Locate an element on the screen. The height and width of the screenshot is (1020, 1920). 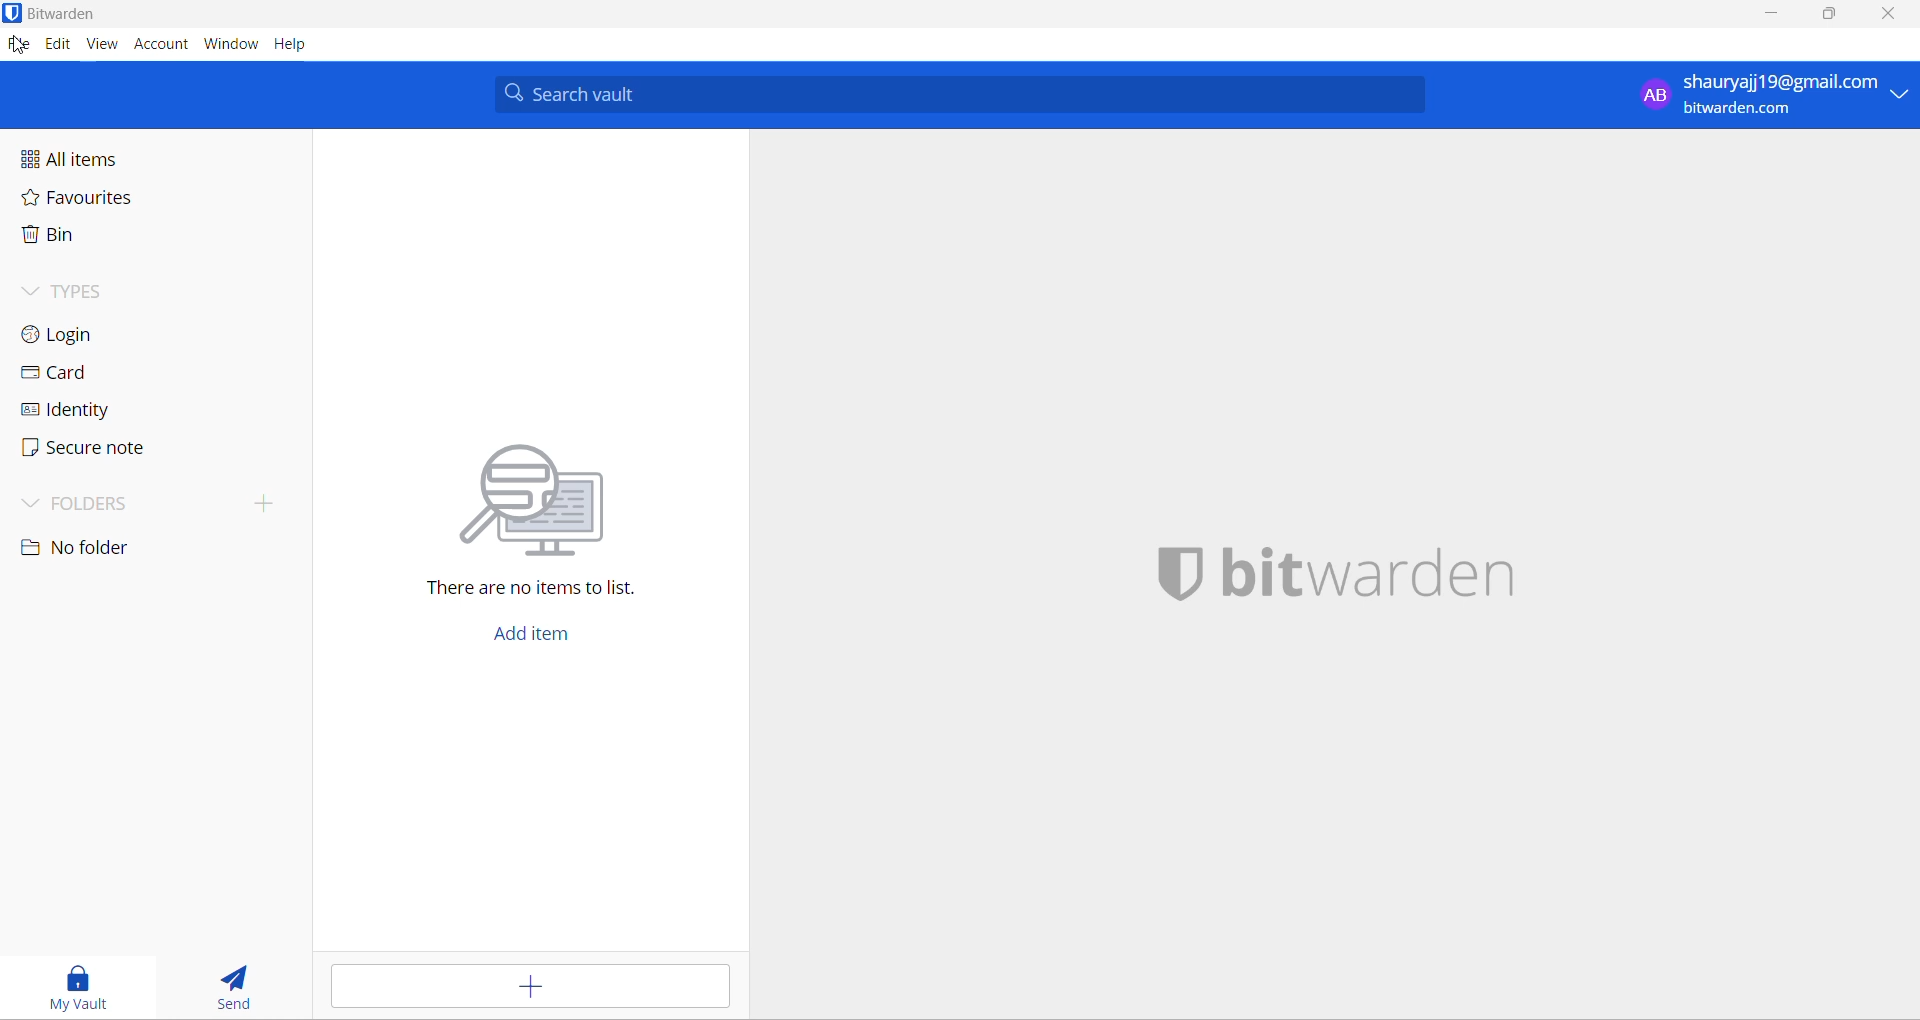
secure note is located at coordinates (131, 452).